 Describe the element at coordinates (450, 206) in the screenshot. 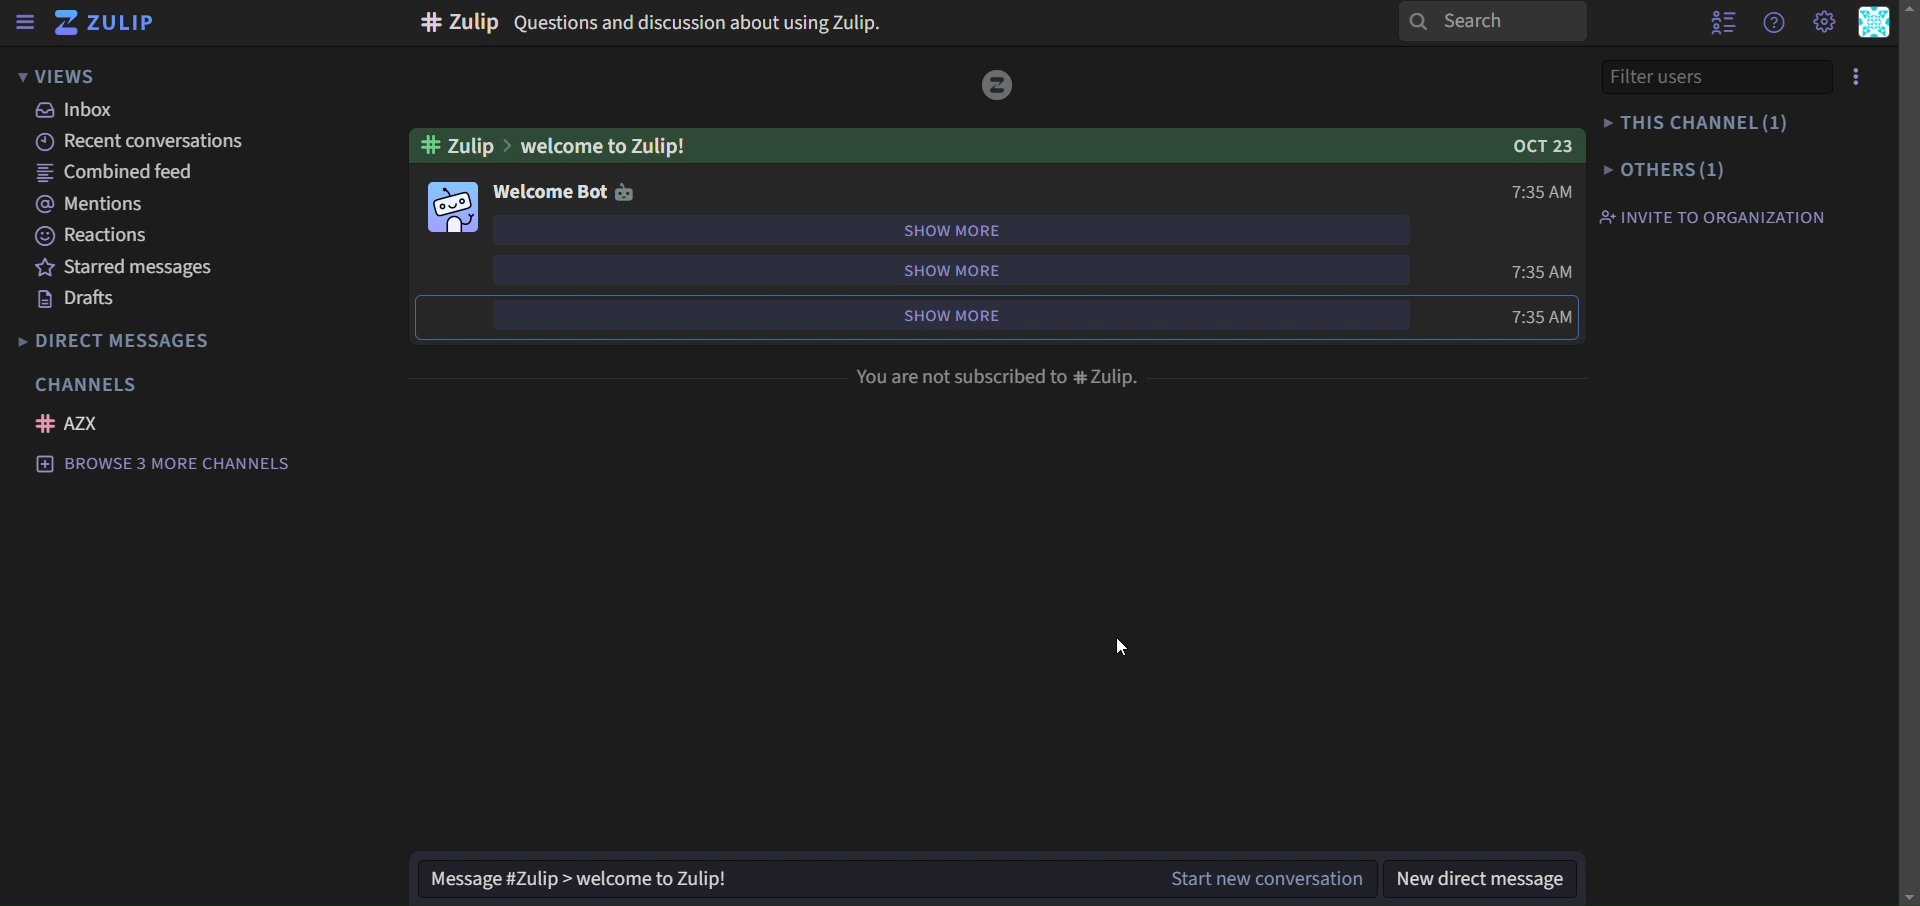

I see `image` at that location.